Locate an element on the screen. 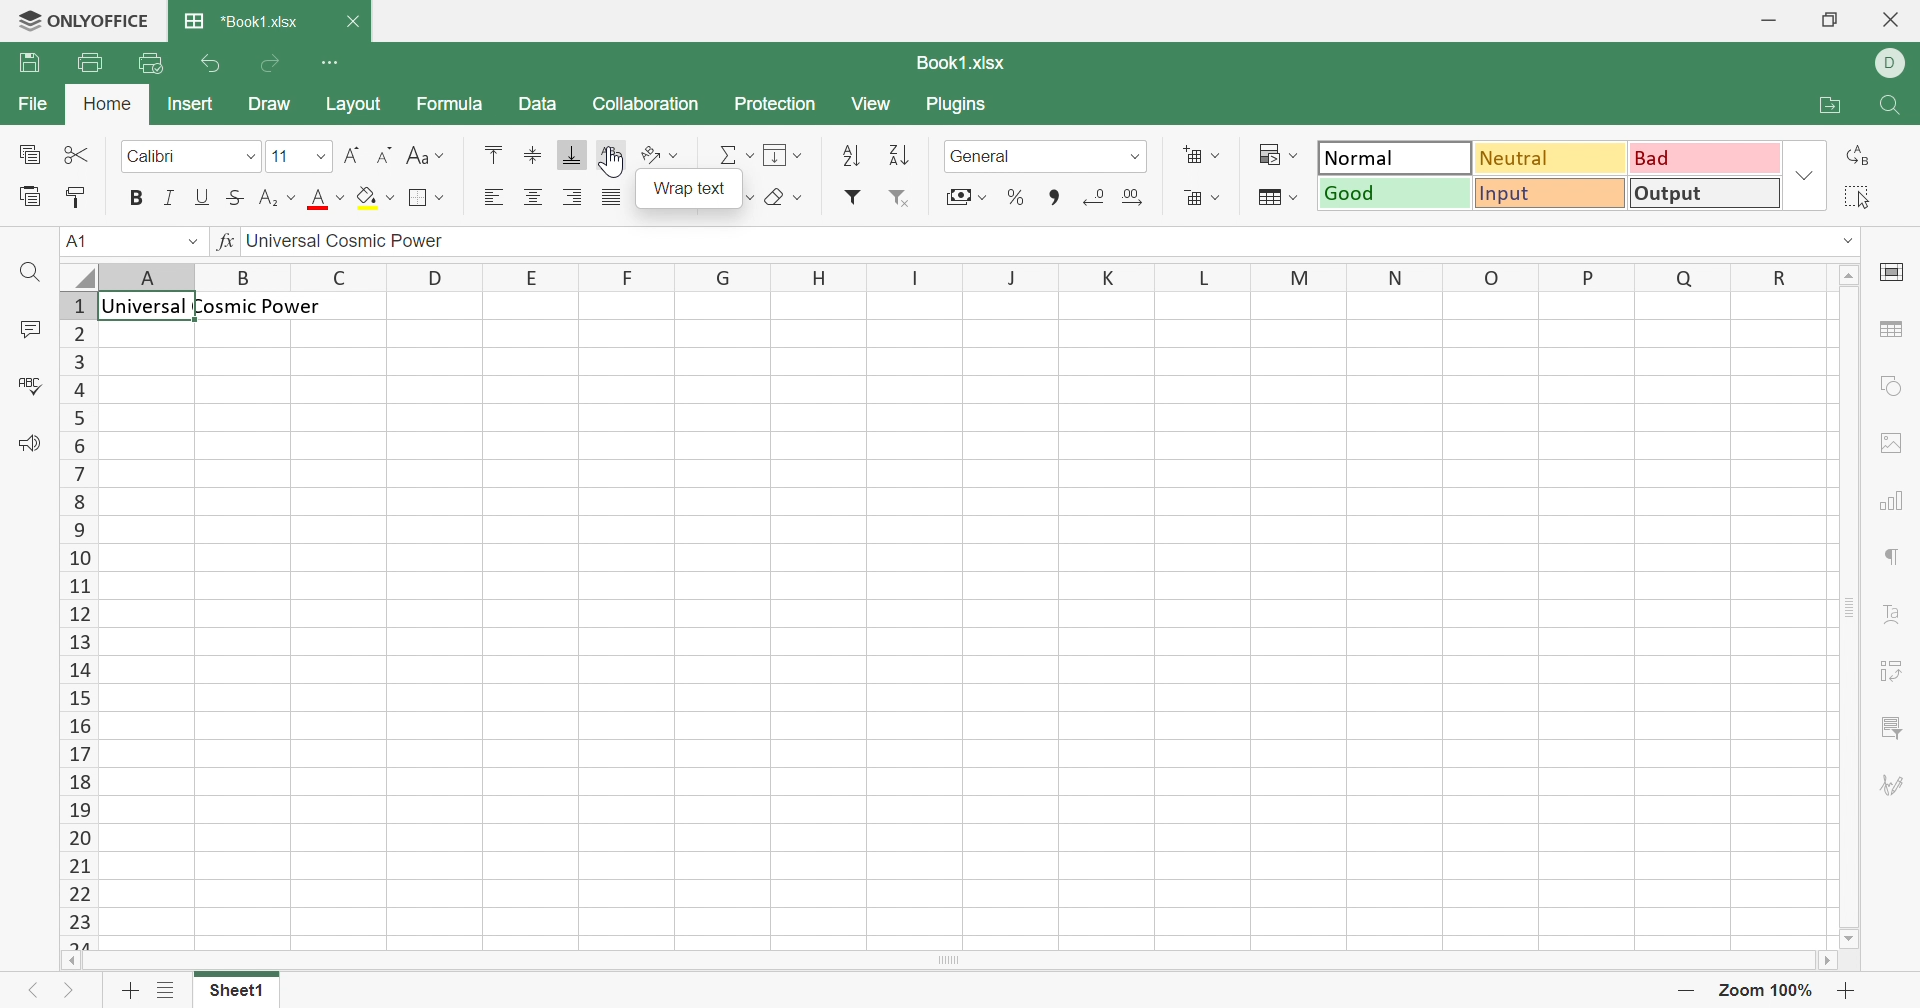  Format Table as Template is located at coordinates (1277, 198).